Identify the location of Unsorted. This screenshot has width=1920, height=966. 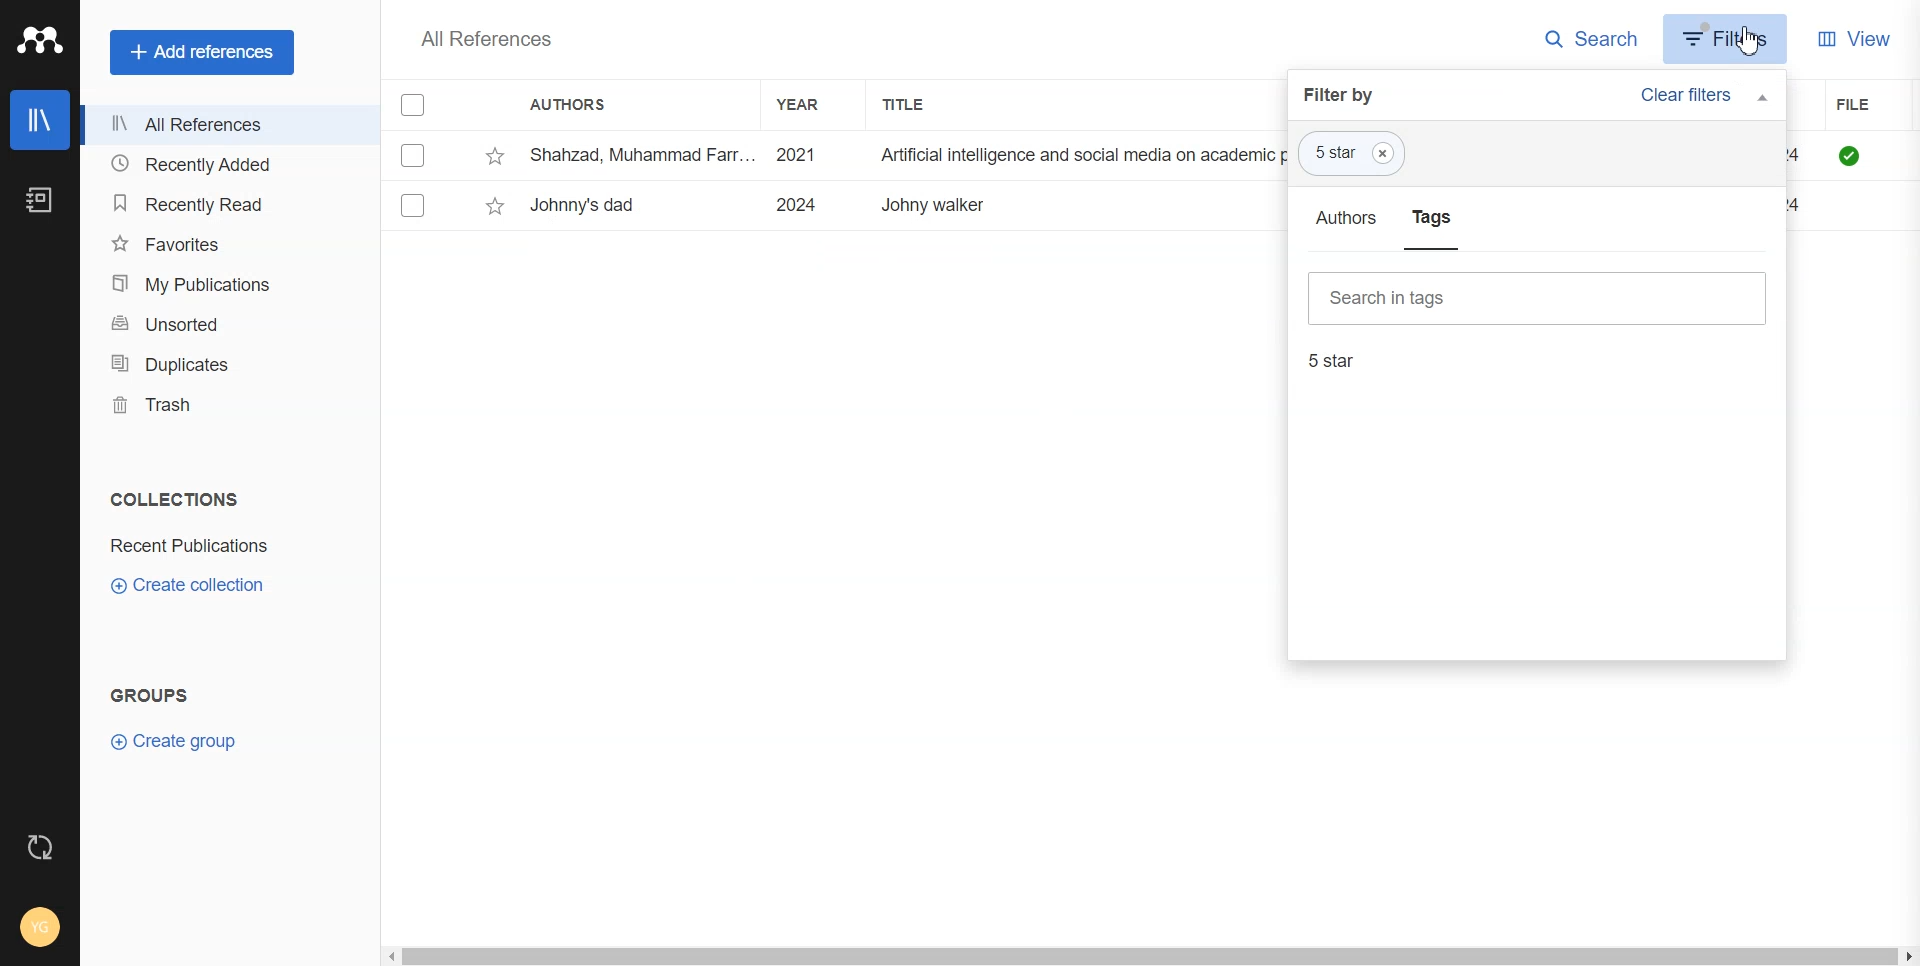
(223, 324).